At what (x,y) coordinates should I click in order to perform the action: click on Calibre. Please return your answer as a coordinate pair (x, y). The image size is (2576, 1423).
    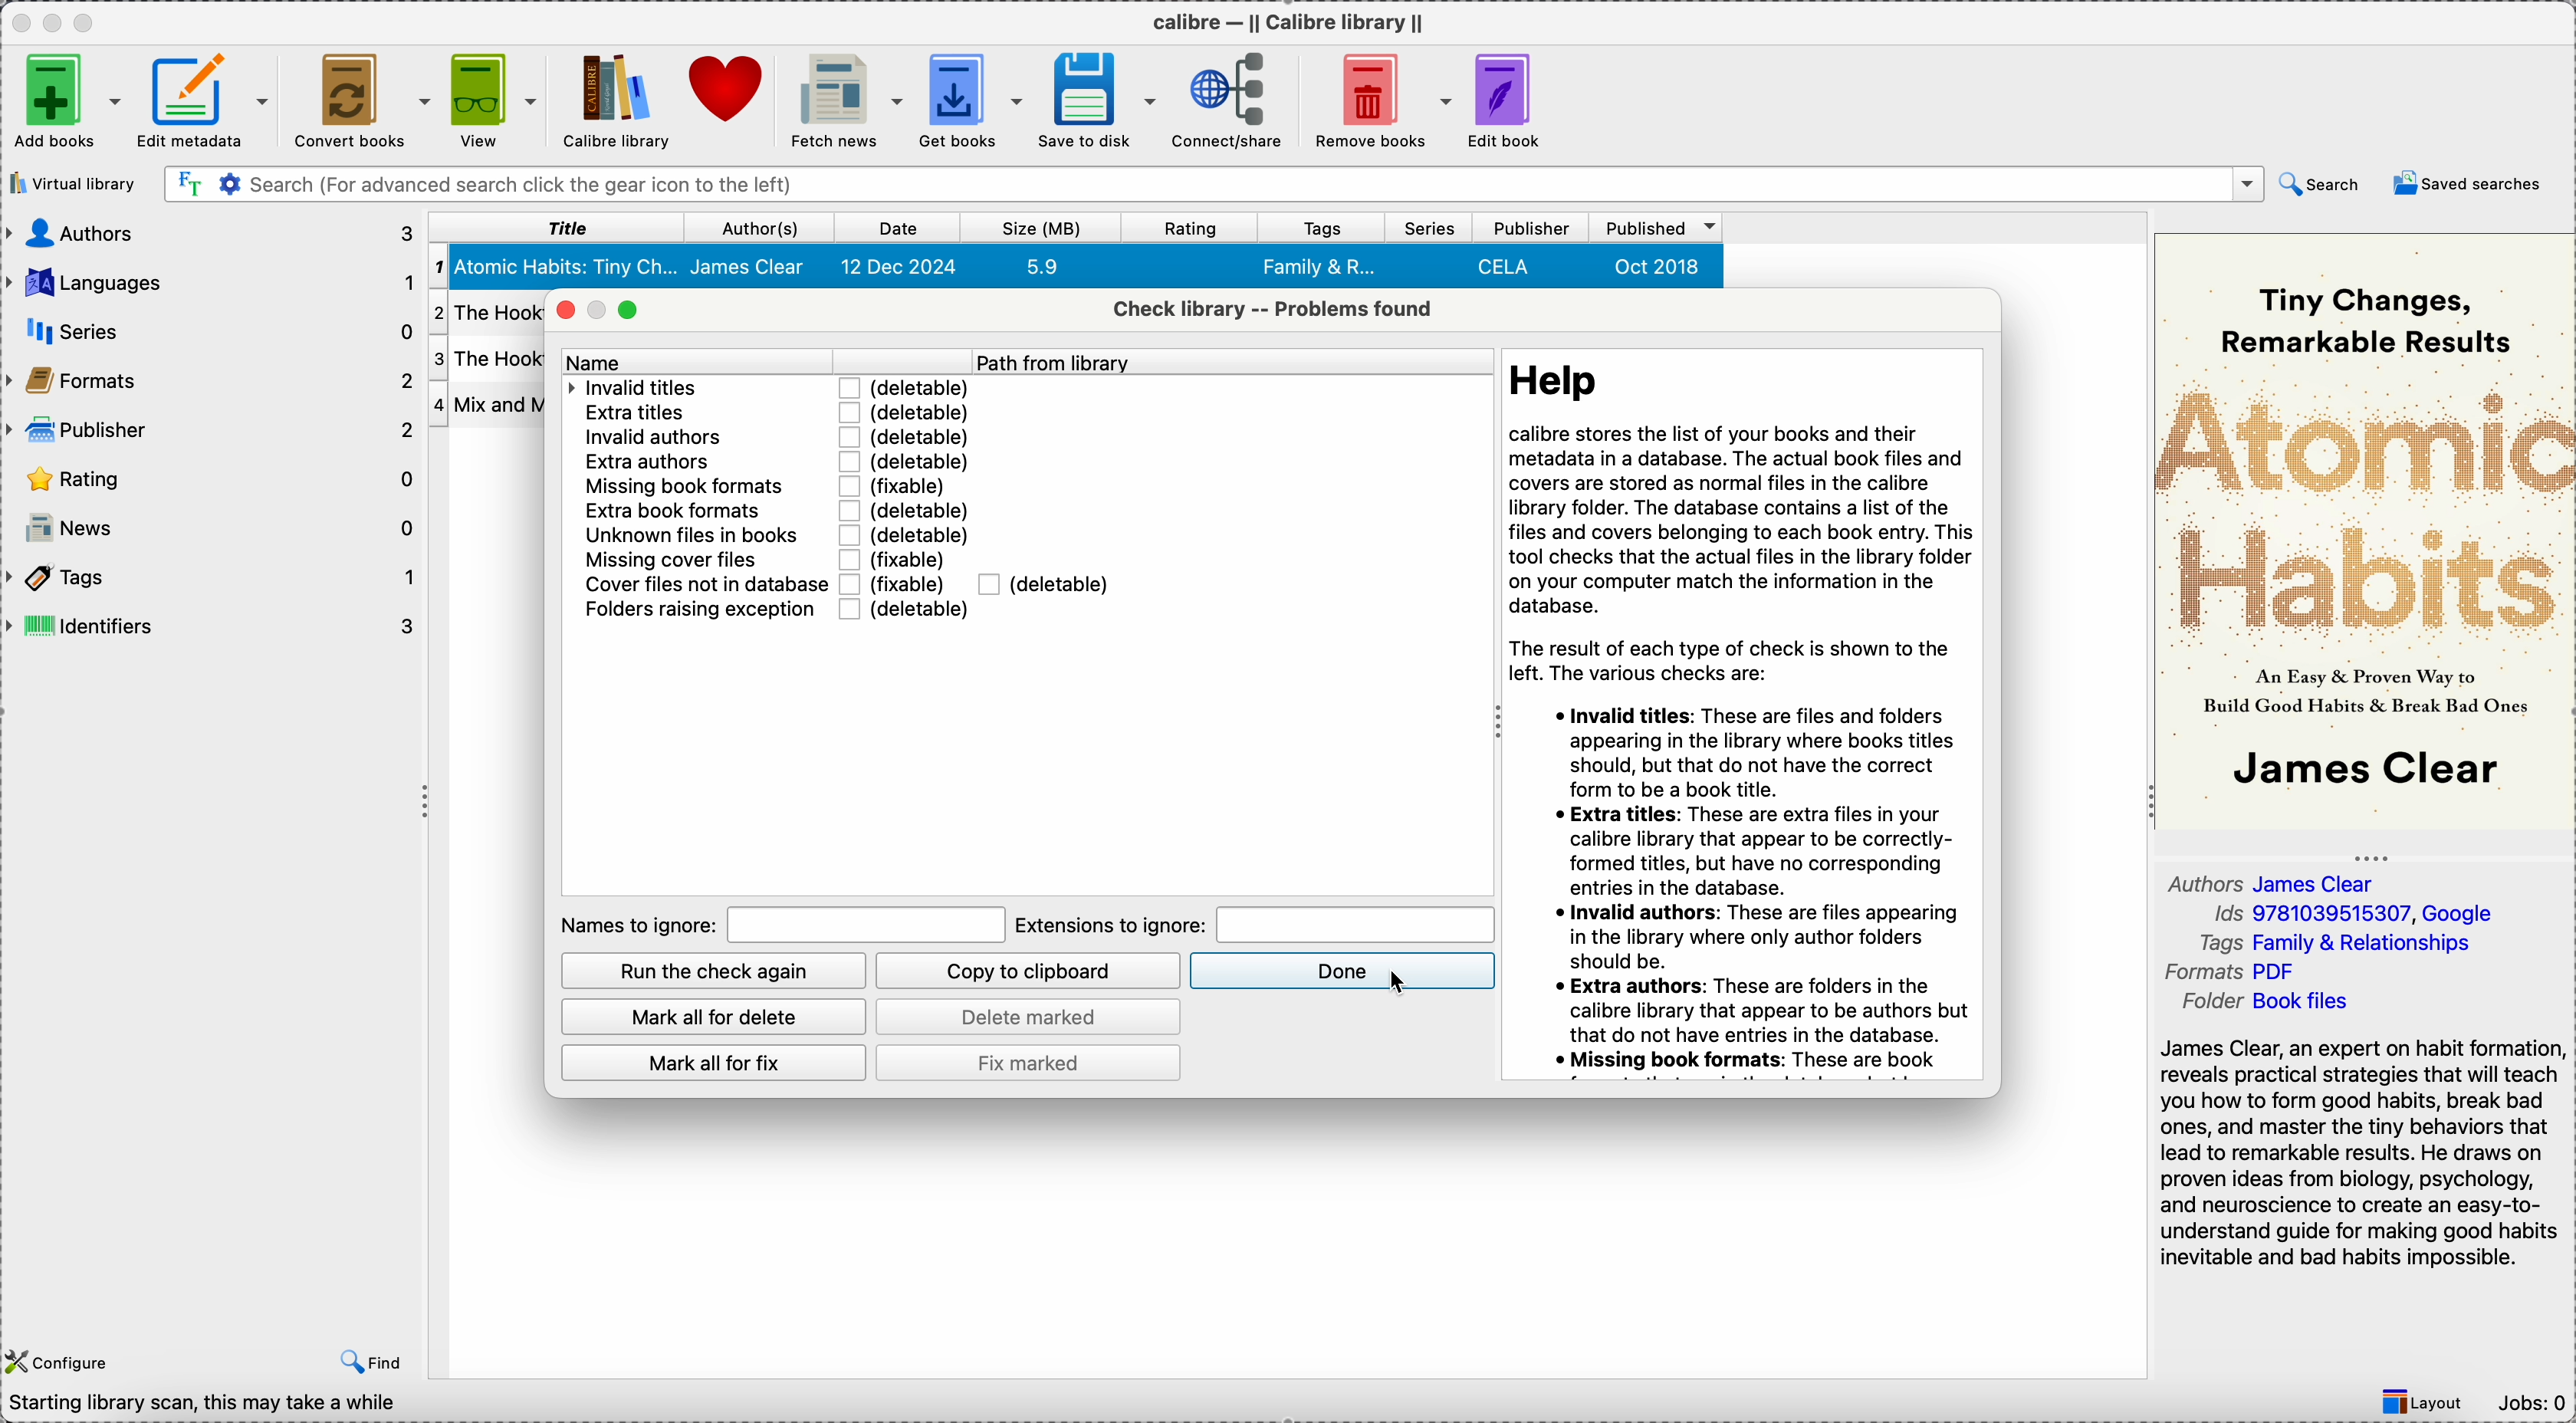
    Looking at the image, I should click on (1294, 20).